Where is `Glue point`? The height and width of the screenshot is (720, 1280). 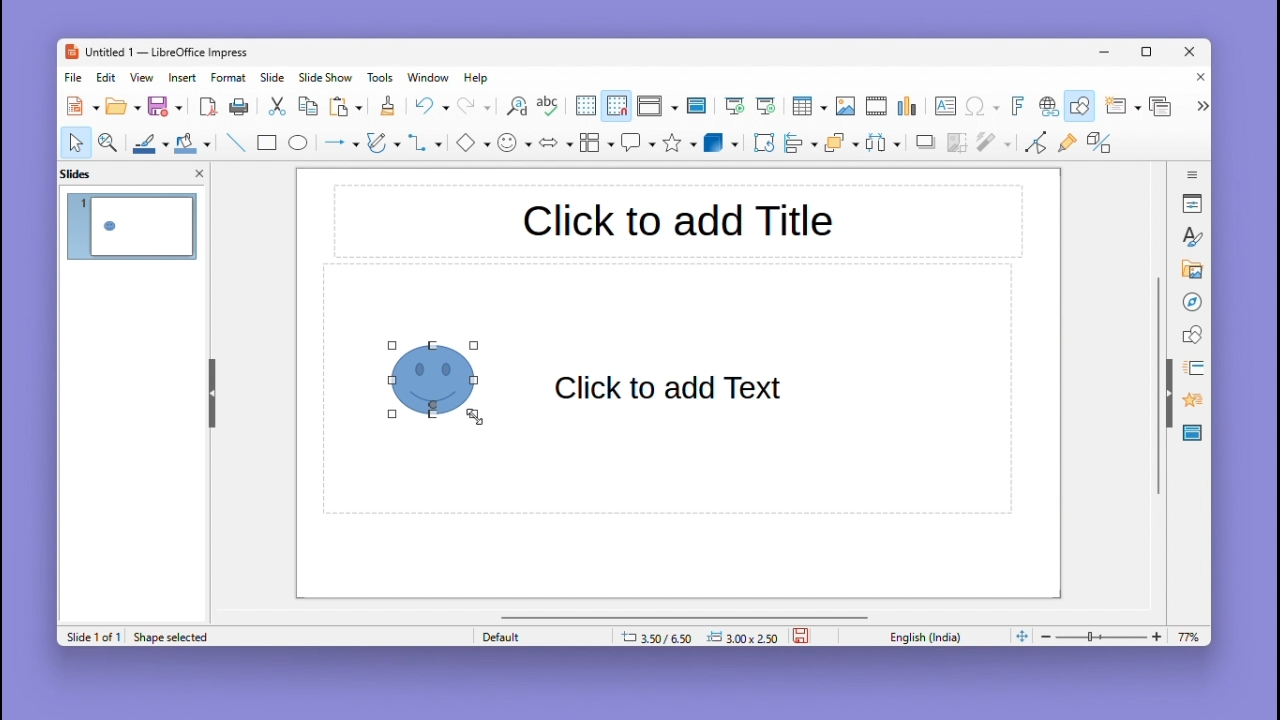
Glue point is located at coordinates (1071, 145).